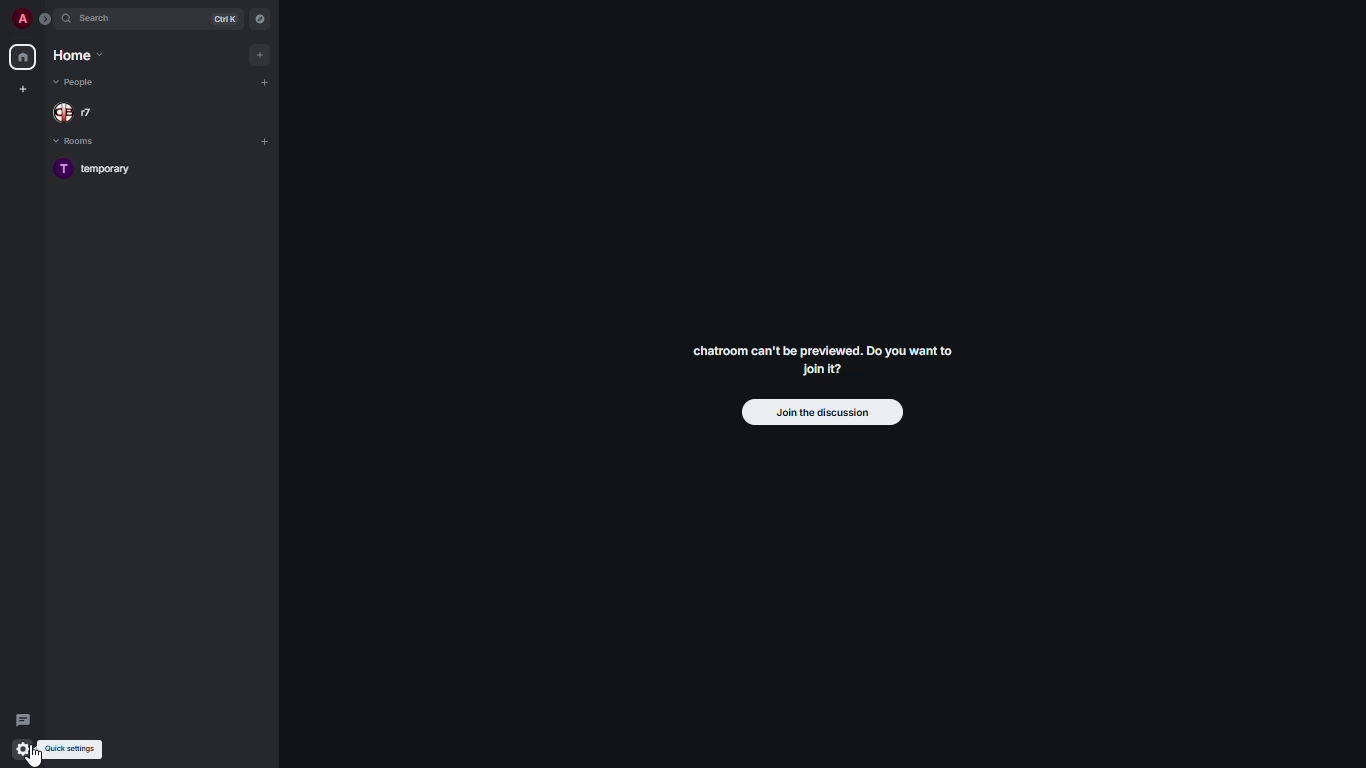 Image resolution: width=1366 pixels, height=768 pixels. Describe the element at coordinates (88, 169) in the screenshot. I see `T temporary` at that location.